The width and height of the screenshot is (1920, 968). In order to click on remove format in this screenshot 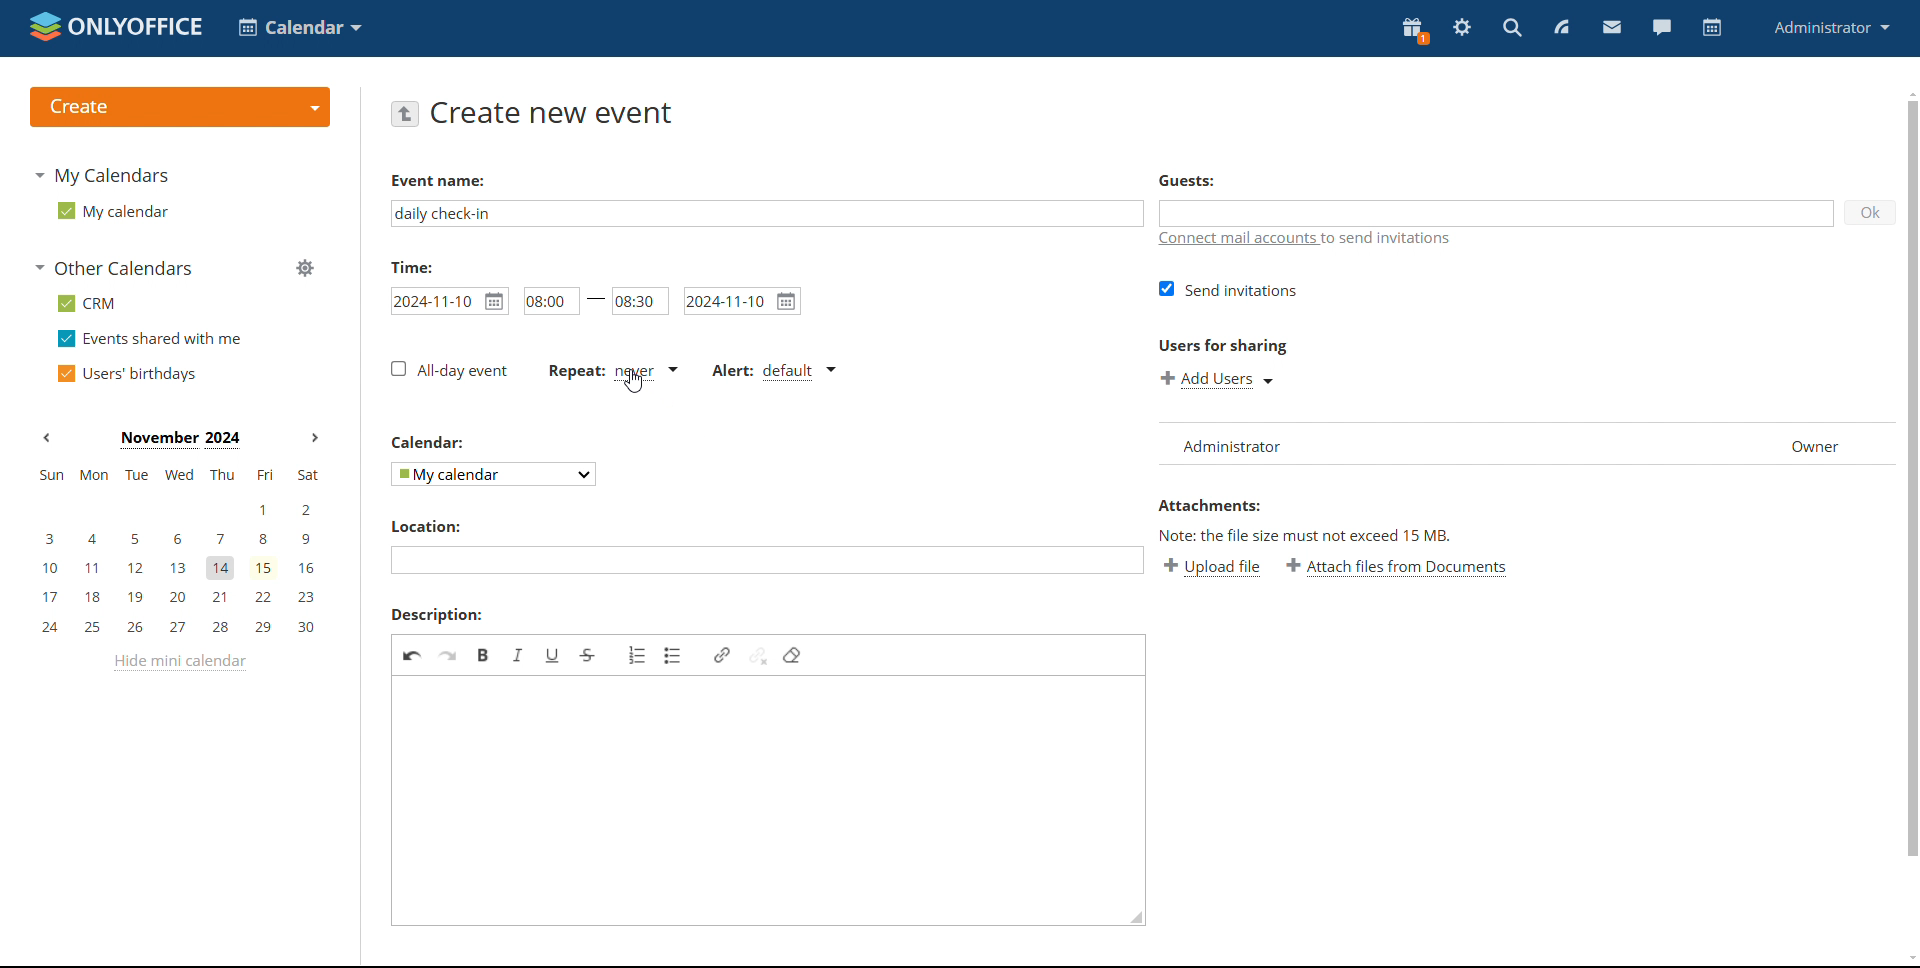, I will do `click(791, 655)`.